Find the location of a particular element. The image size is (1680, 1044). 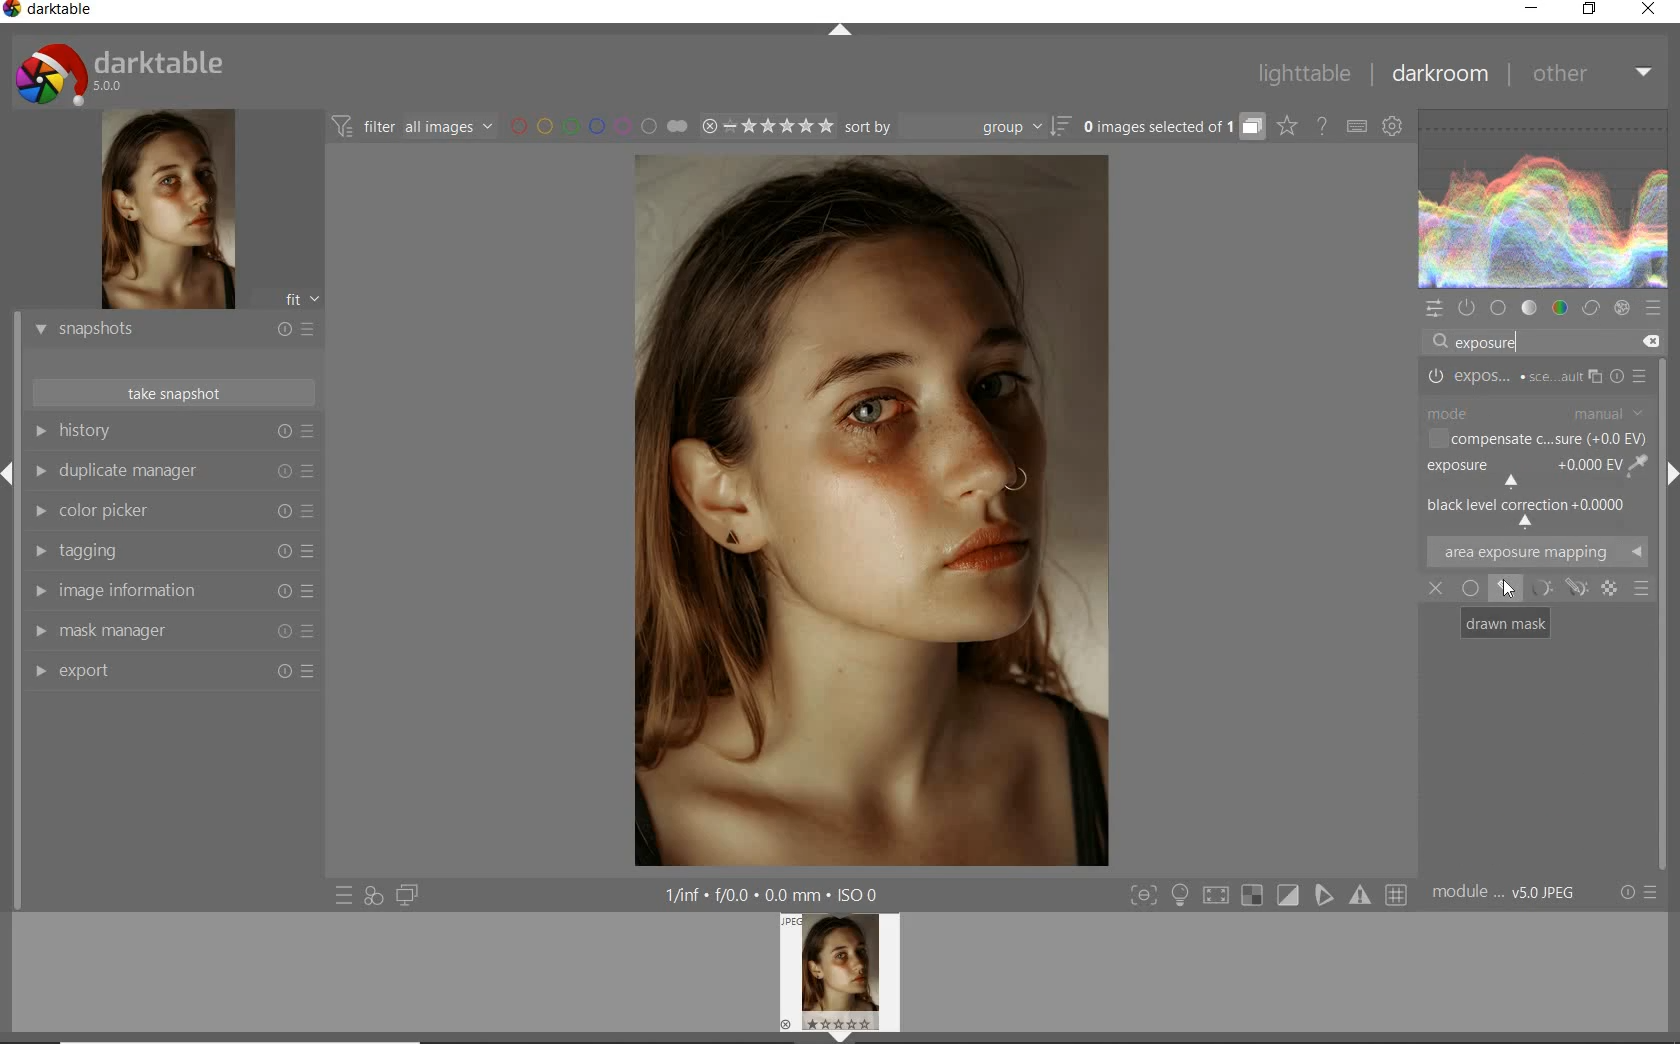

color is located at coordinates (1561, 307).